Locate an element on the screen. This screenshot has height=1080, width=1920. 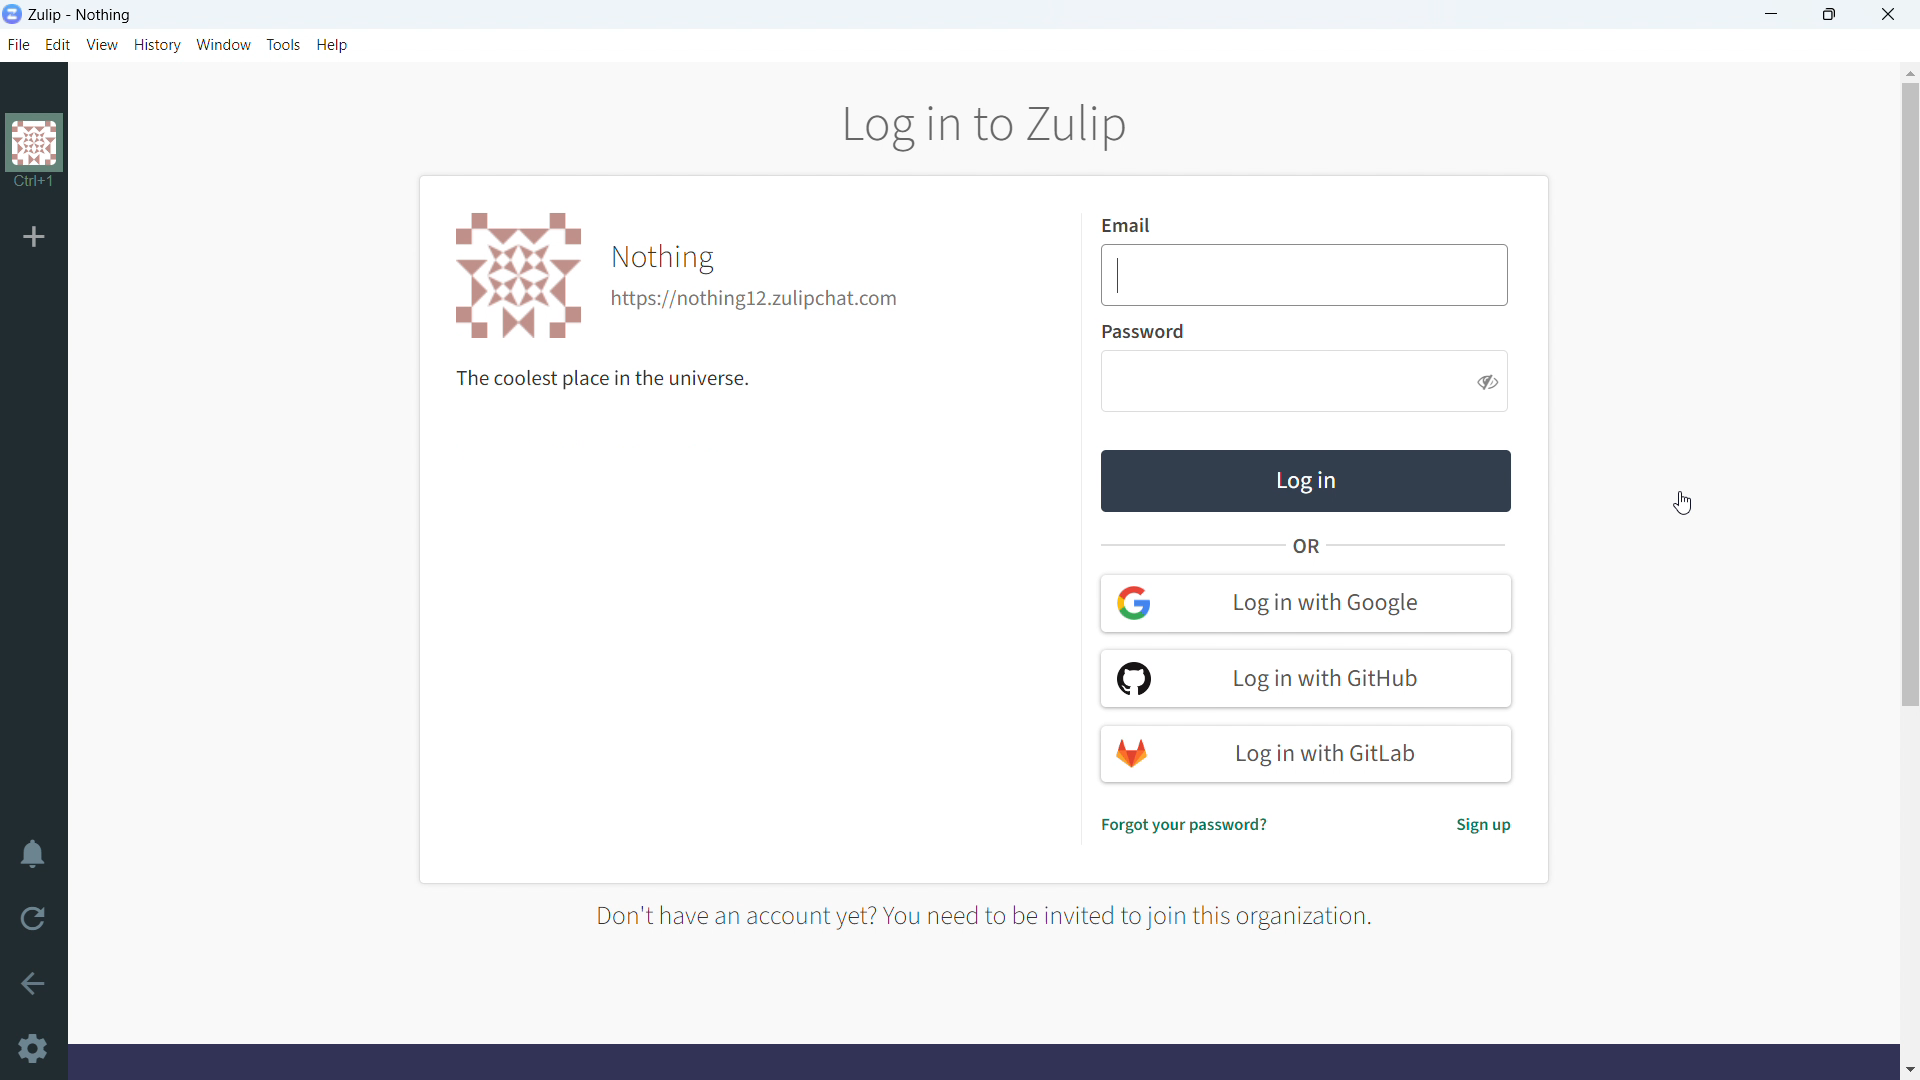
caption is located at coordinates (606, 380).